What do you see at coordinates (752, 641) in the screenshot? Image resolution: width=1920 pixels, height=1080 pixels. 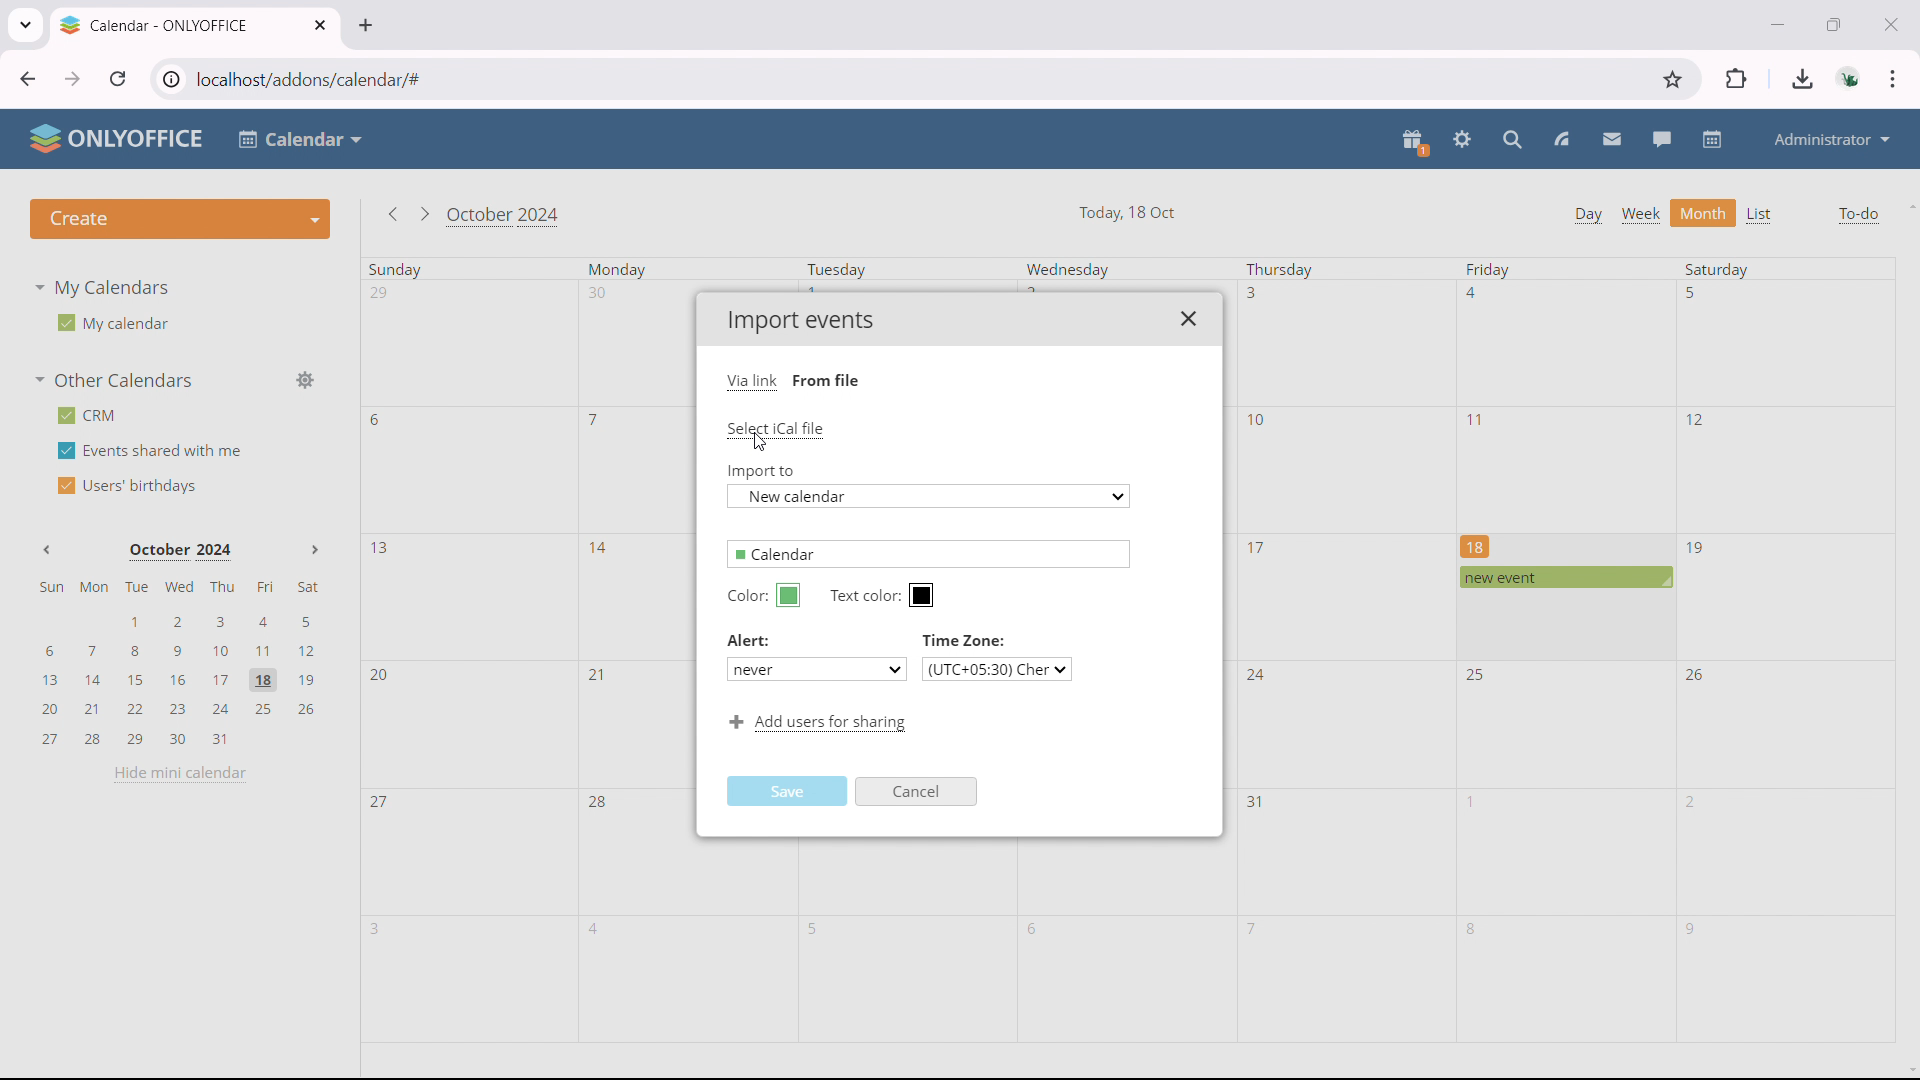 I see `Alert:` at bounding box center [752, 641].